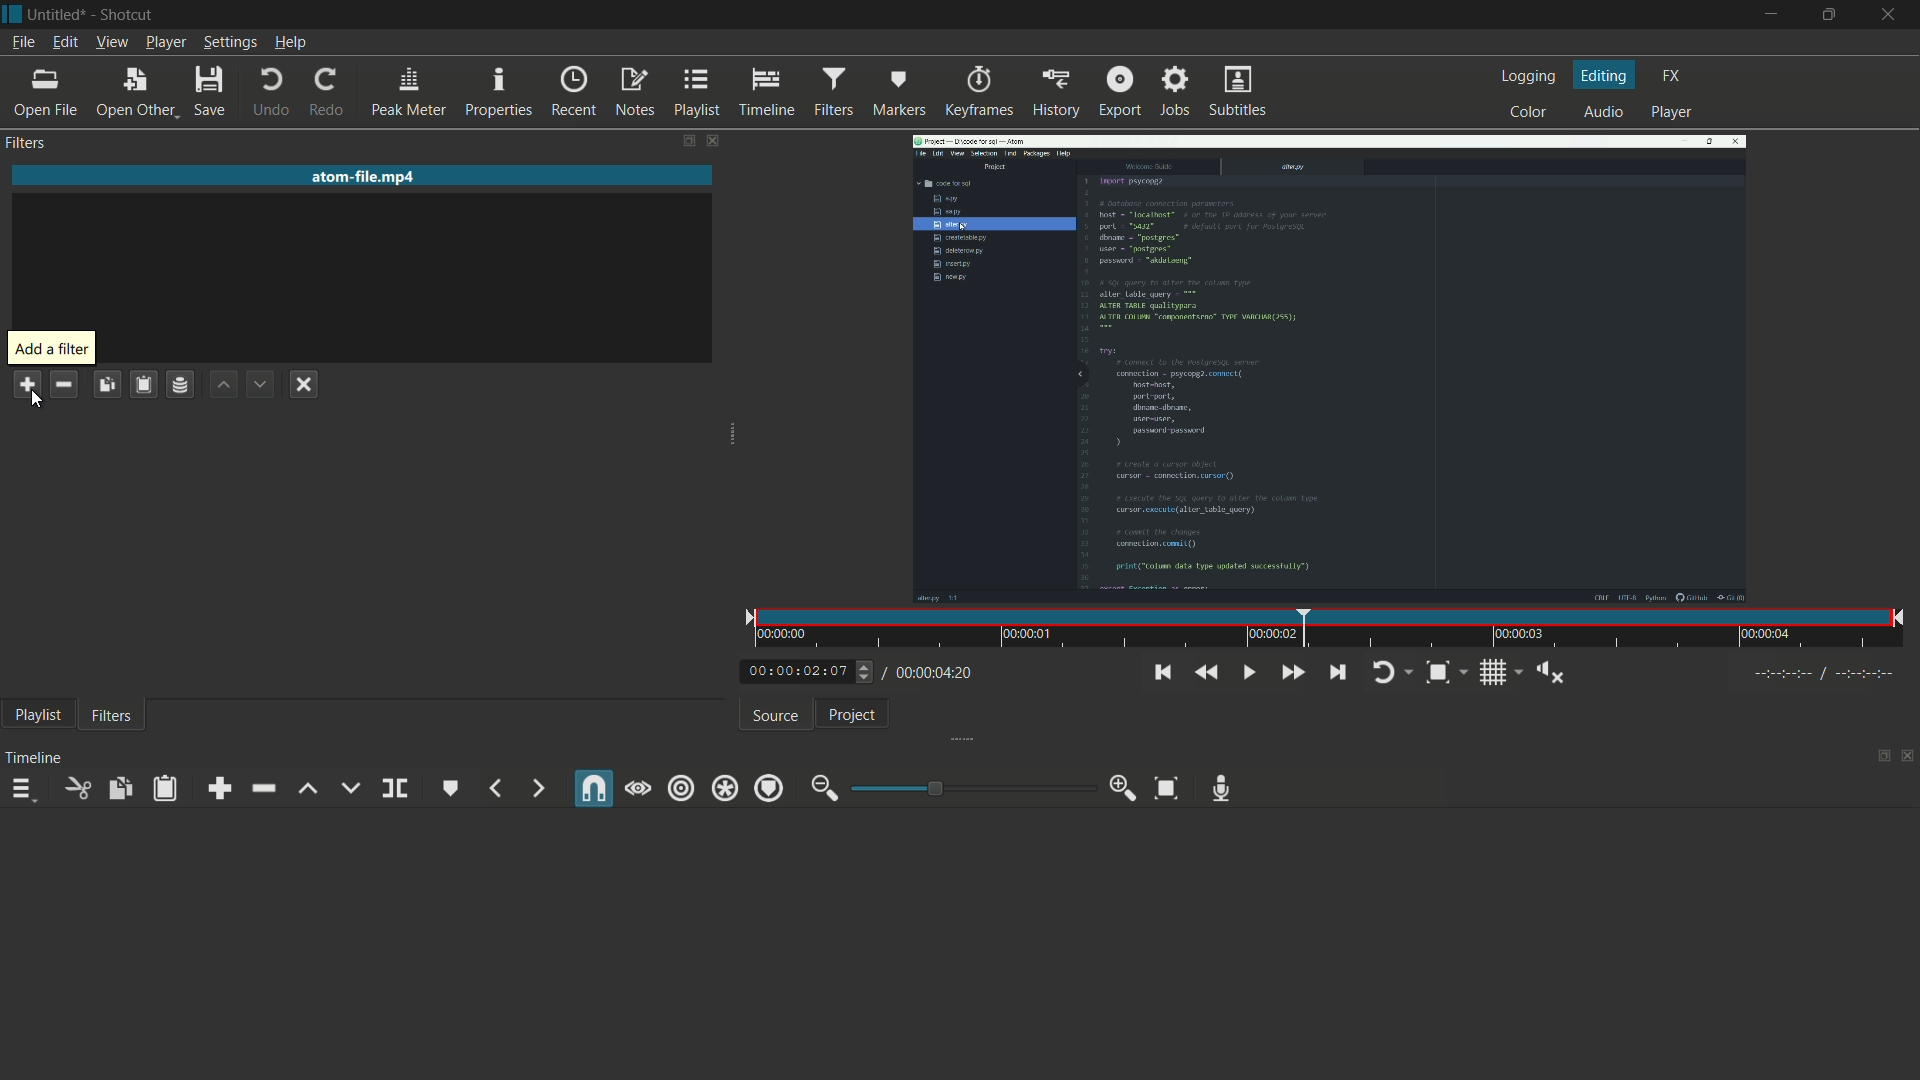  What do you see at coordinates (44, 94) in the screenshot?
I see `open file` at bounding box center [44, 94].